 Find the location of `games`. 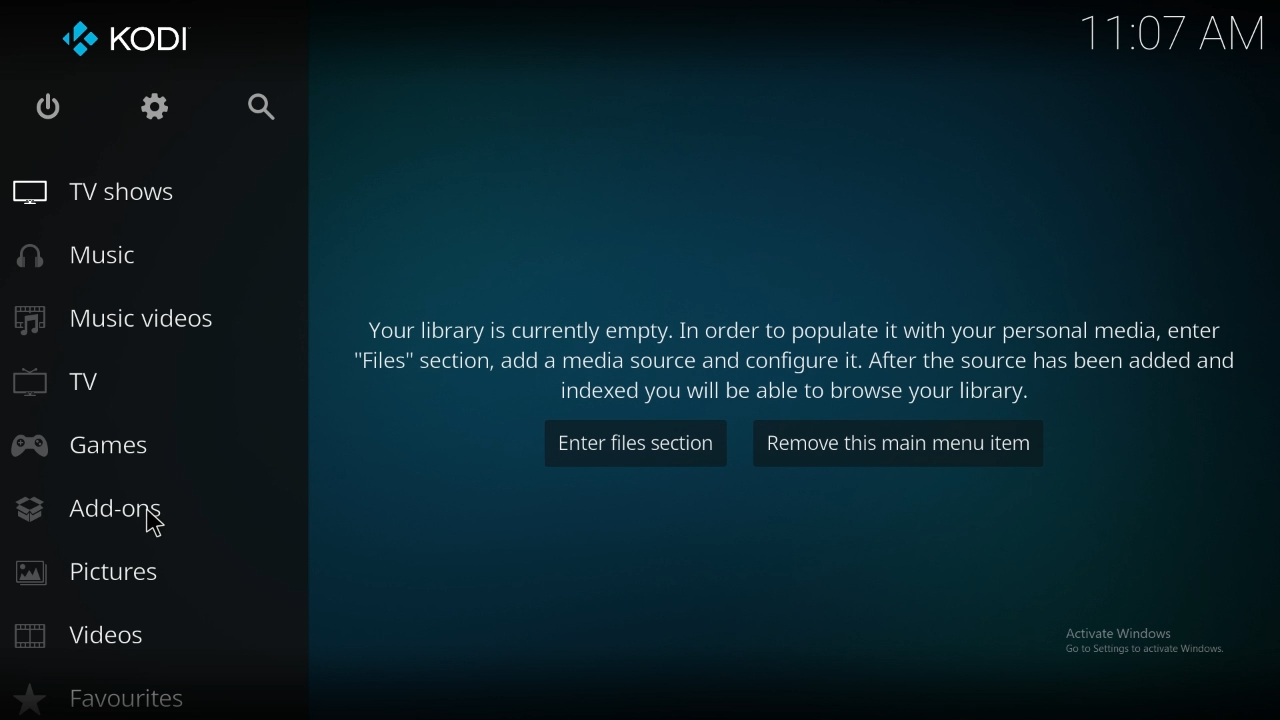

games is located at coordinates (94, 445).